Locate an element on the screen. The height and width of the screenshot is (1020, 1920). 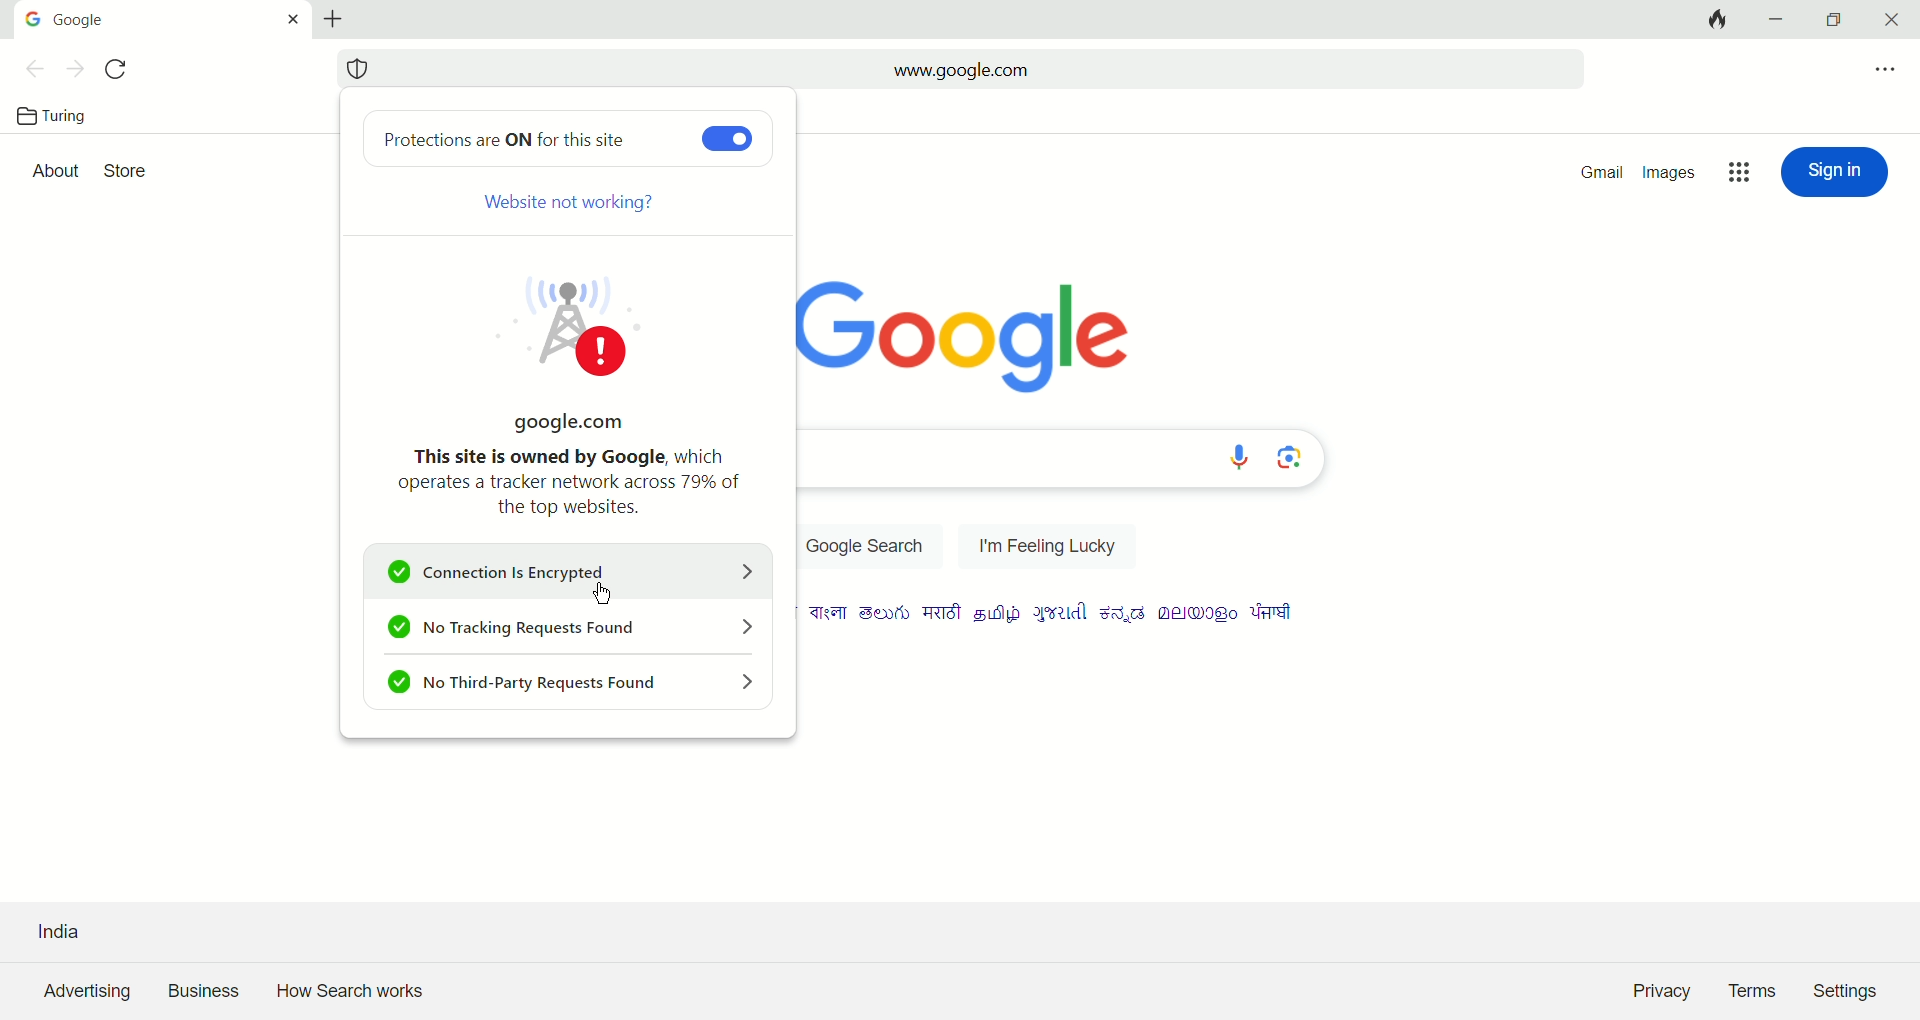
Terms is located at coordinates (1757, 992).